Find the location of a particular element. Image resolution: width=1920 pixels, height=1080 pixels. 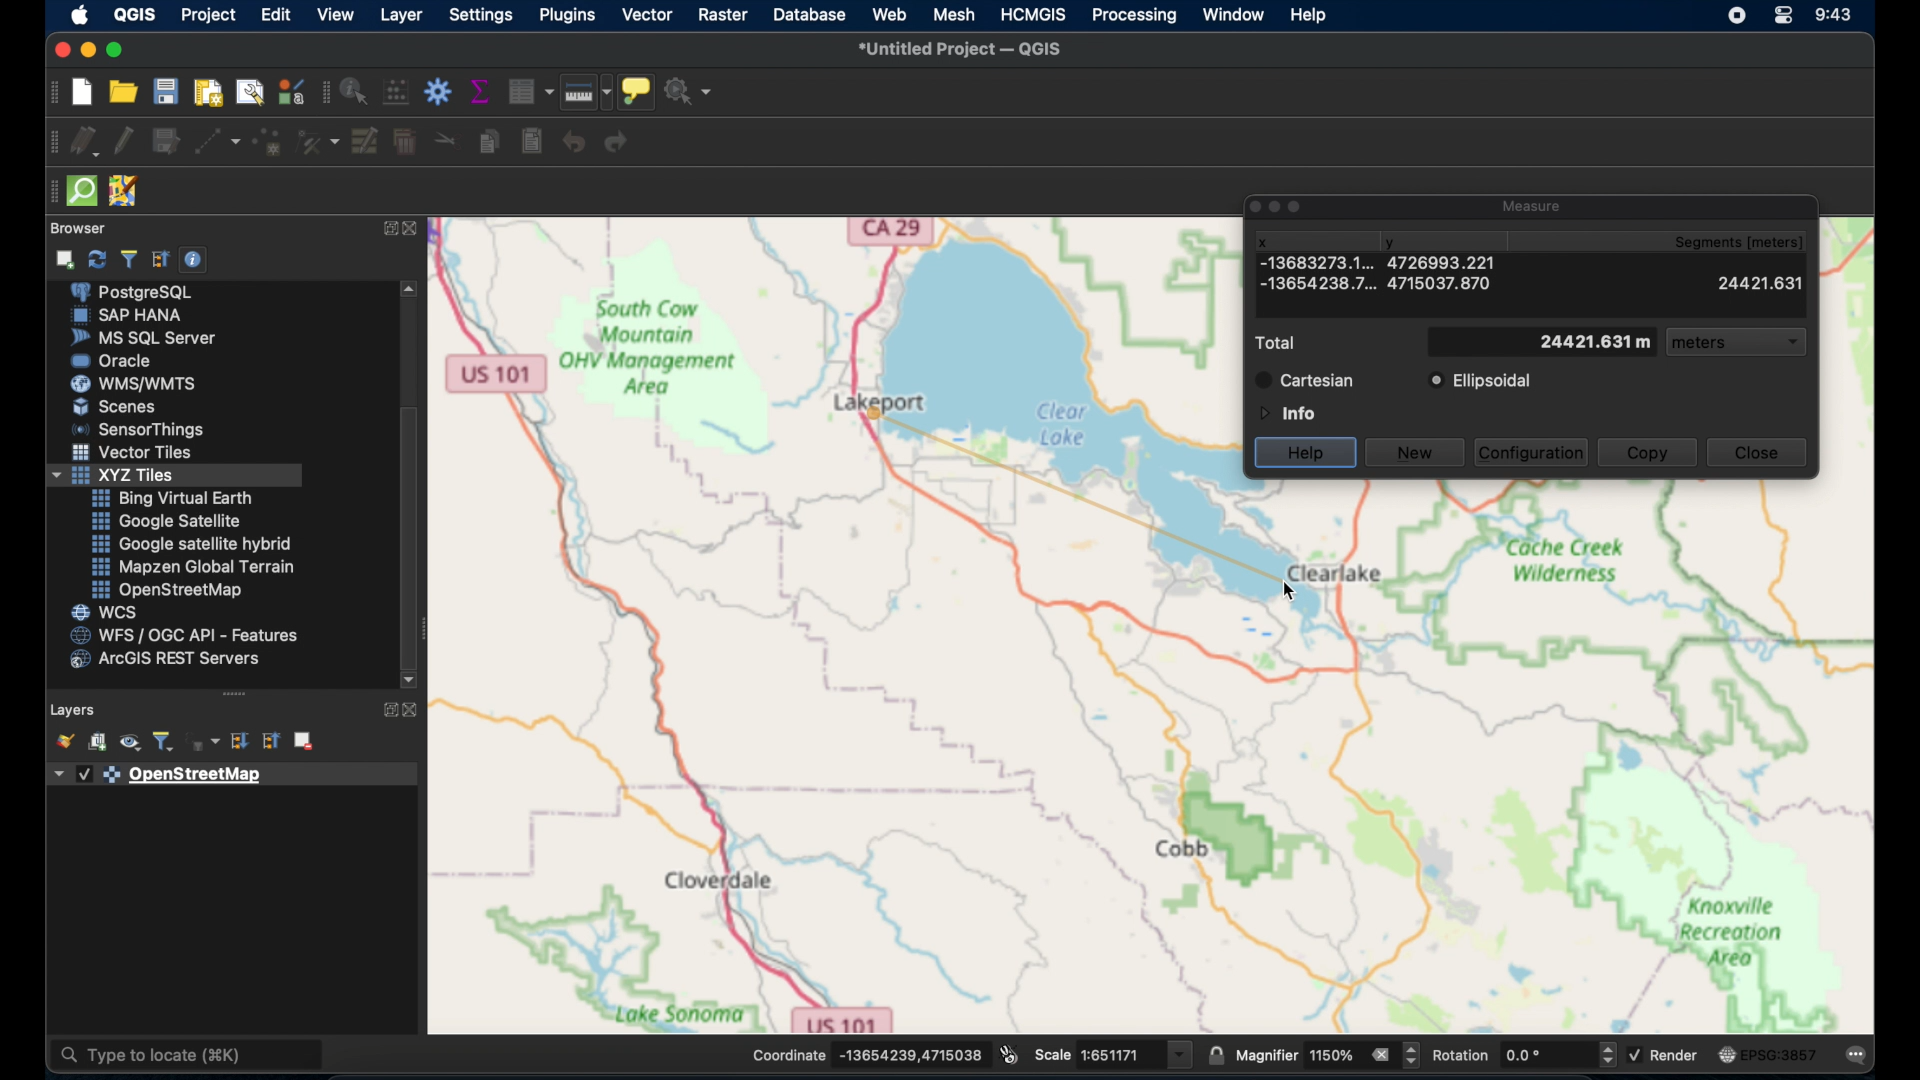

minimize  is located at coordinates (86, 50).